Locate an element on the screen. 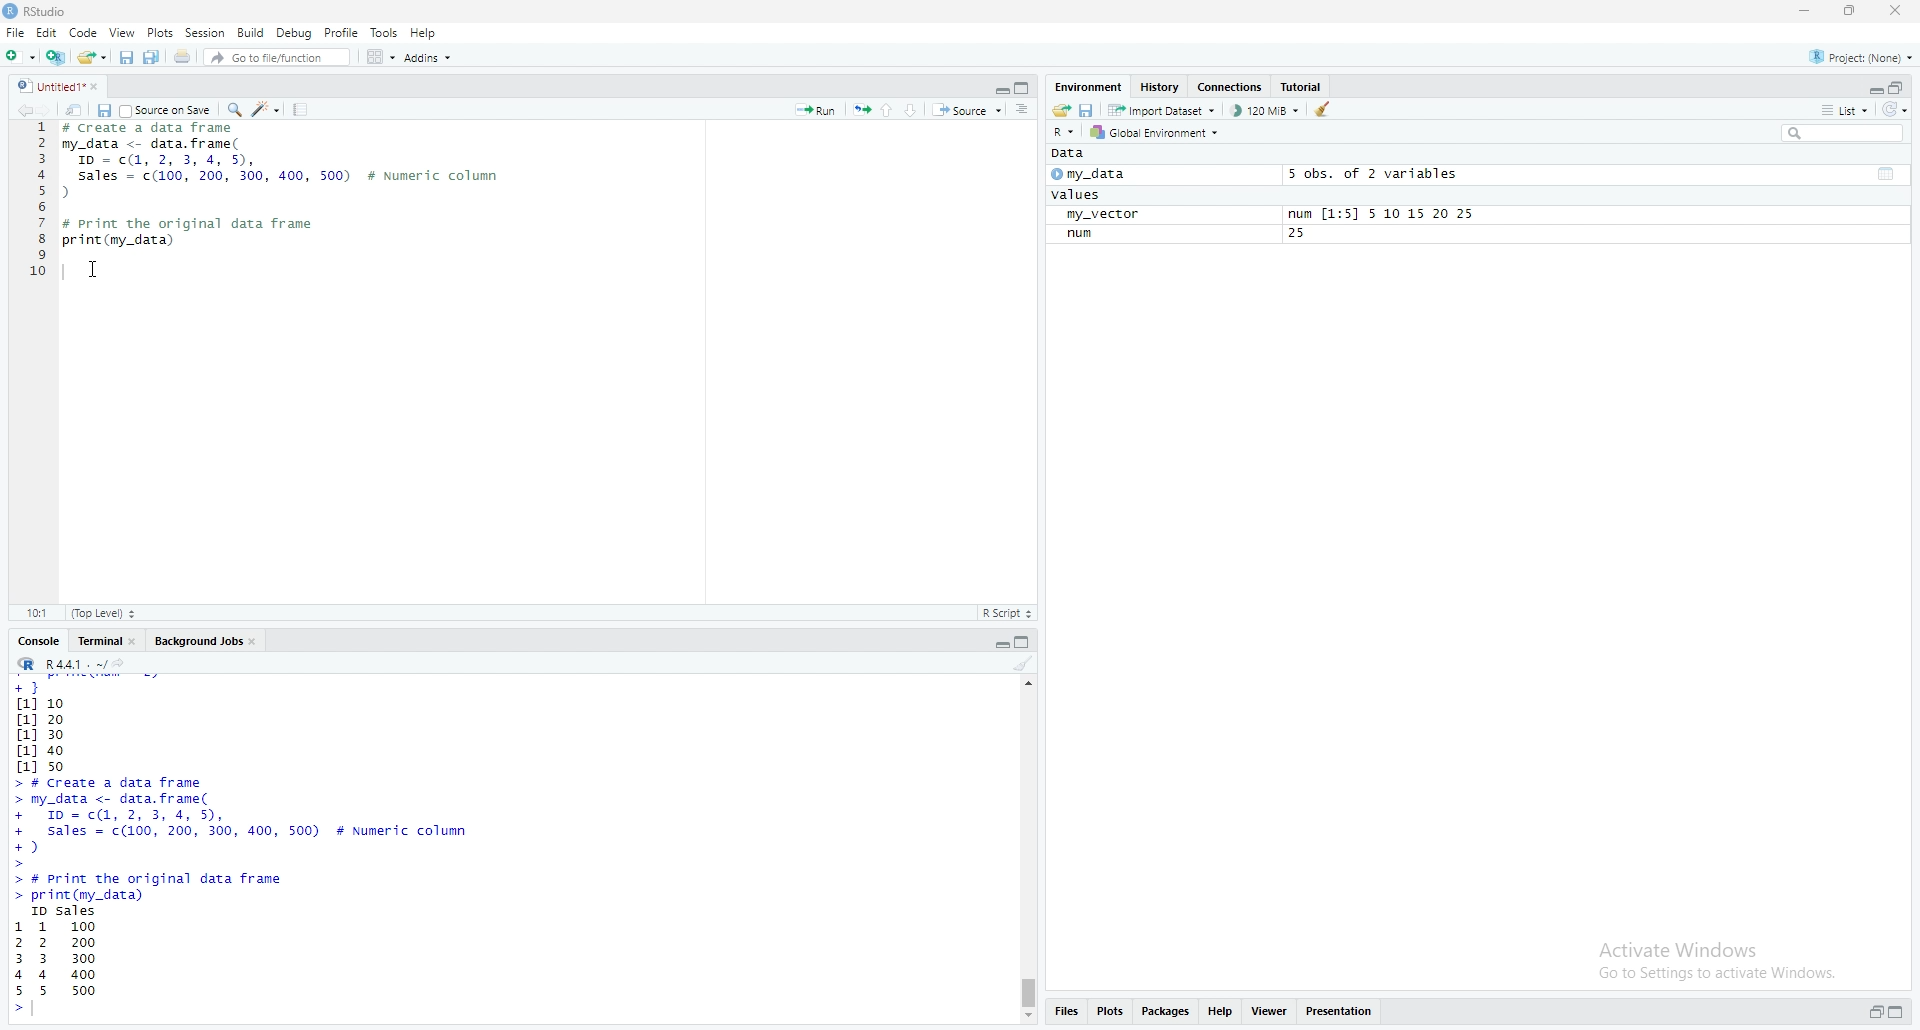 The height and width of the screenshot is (1030, 1920). addins is located at coordinates (427, 57).